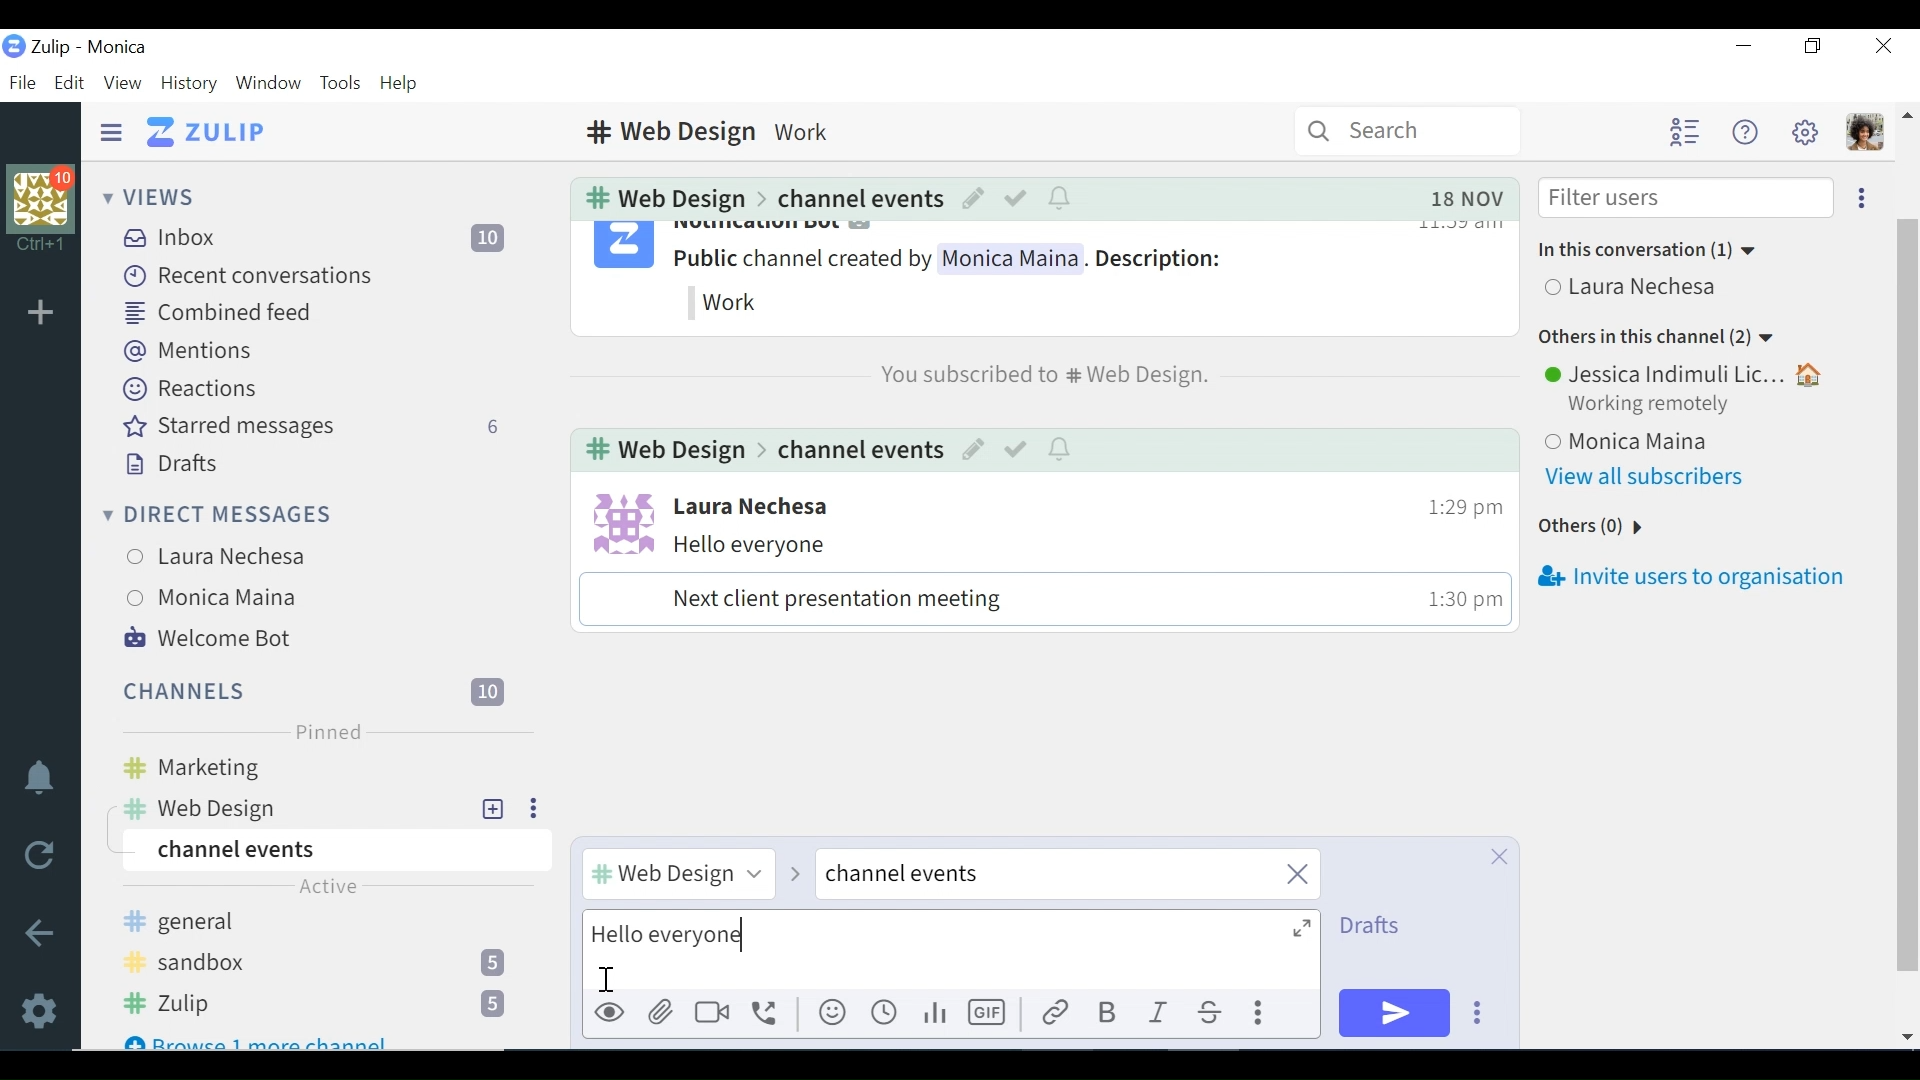 The image size is (1920, 1080). Describe the element at coordinates (831, 1014) in the screenshot. I see `Add emoji` at that location.